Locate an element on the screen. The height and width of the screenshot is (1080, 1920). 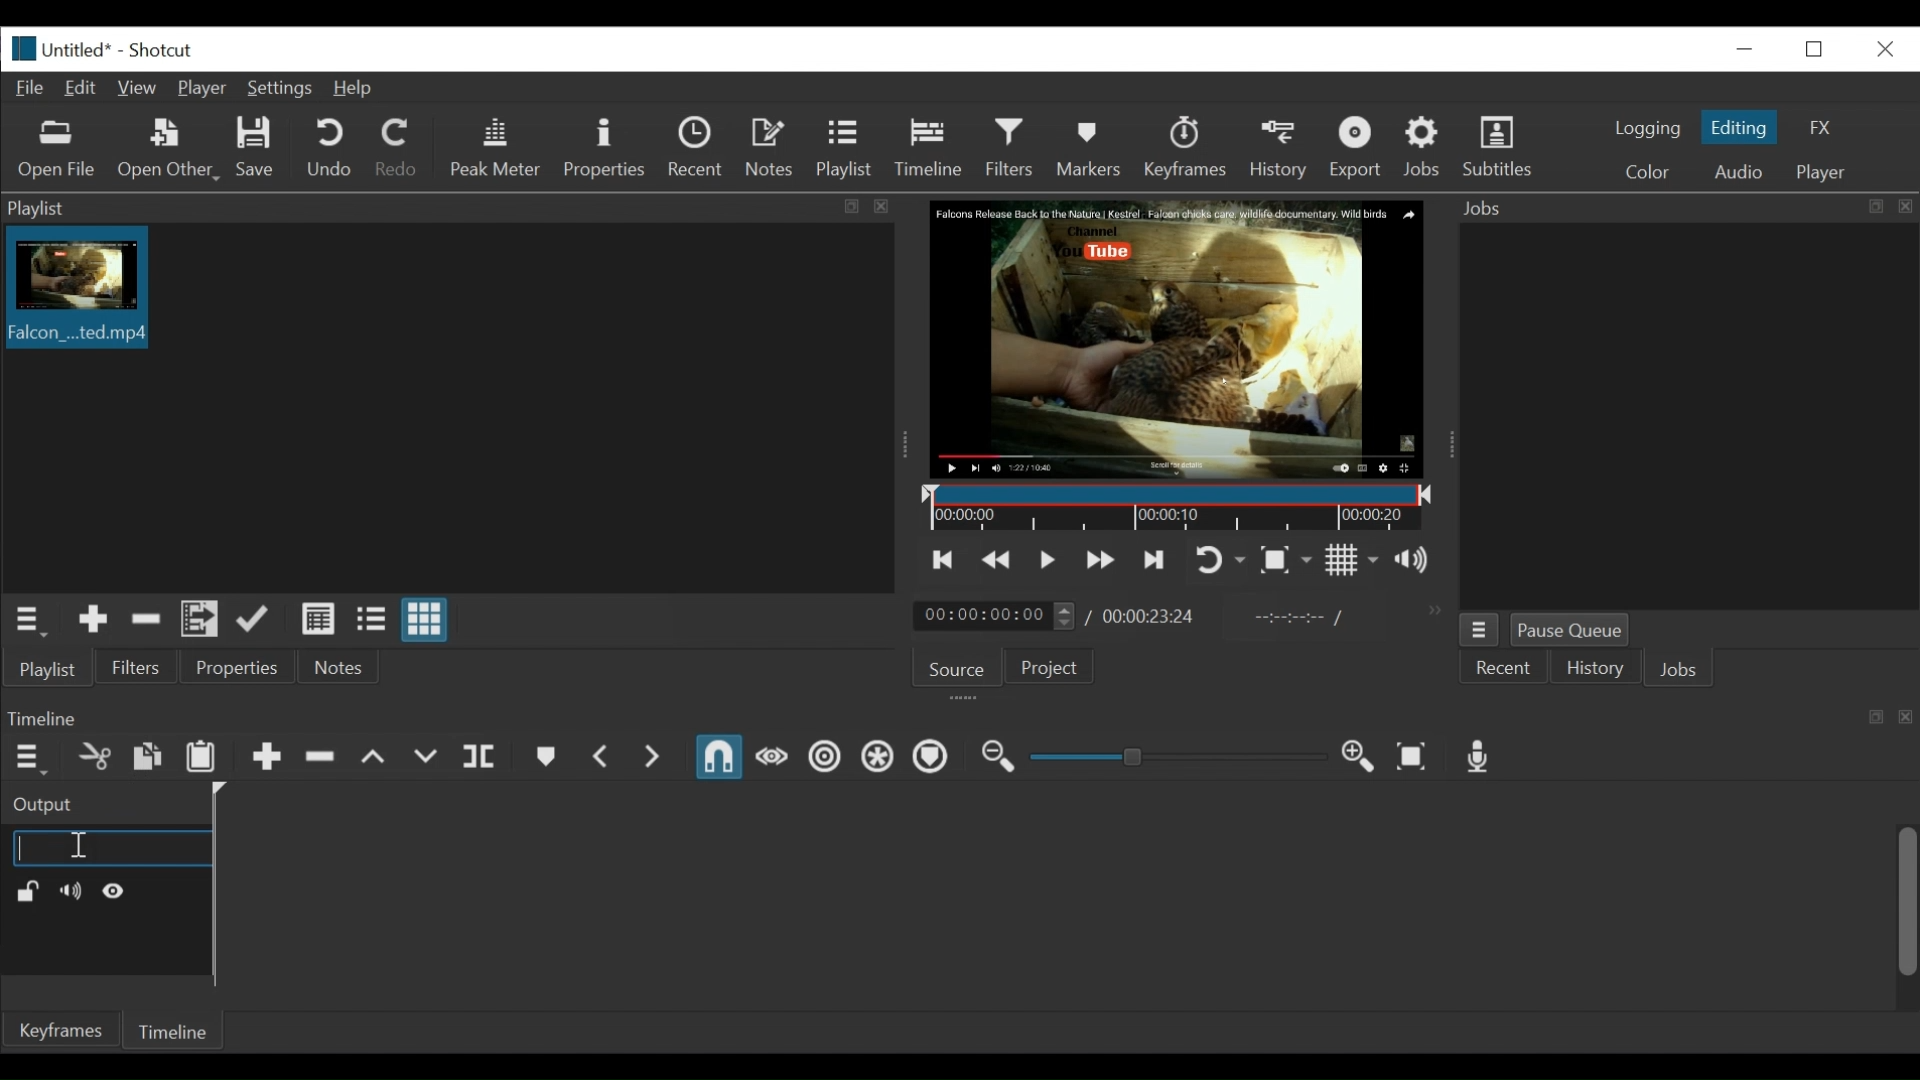
Output is located at coordinates (94, 805).